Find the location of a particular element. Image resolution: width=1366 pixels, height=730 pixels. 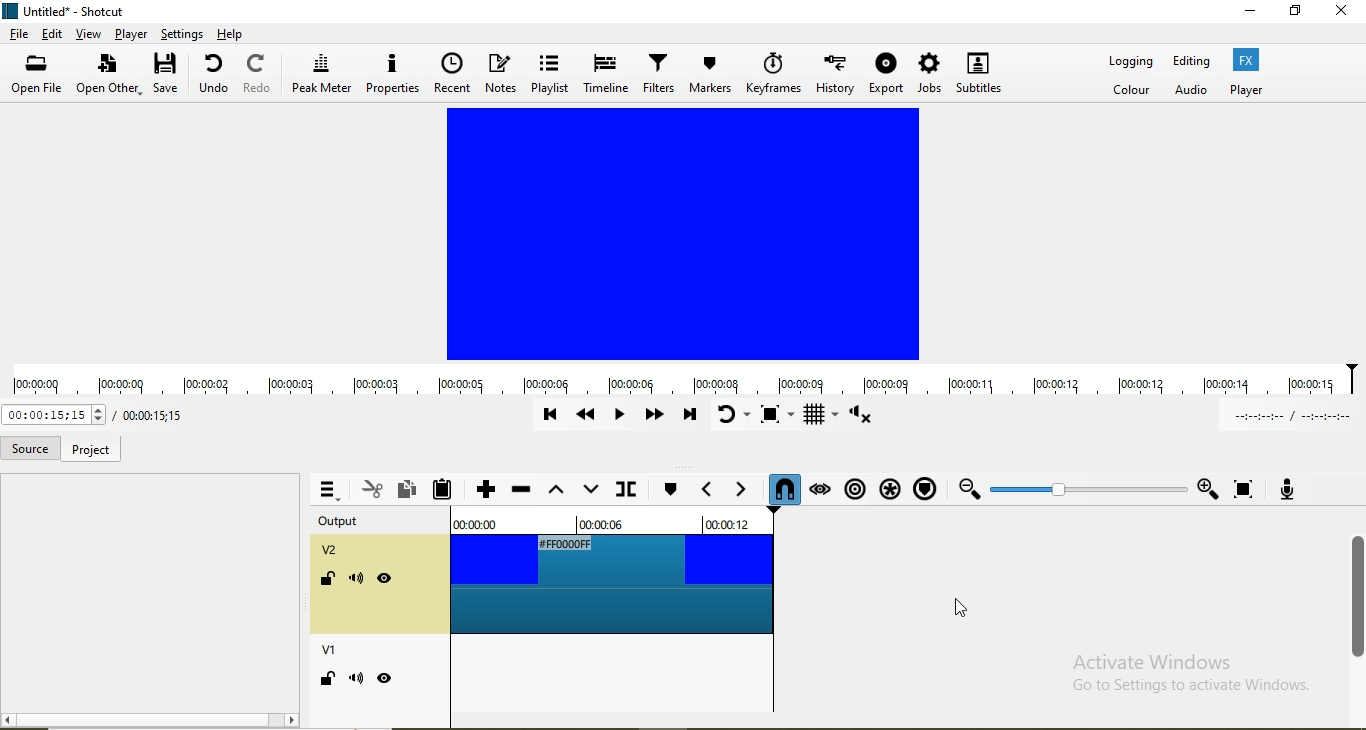

minimse is located at coordinates (1250, 14).